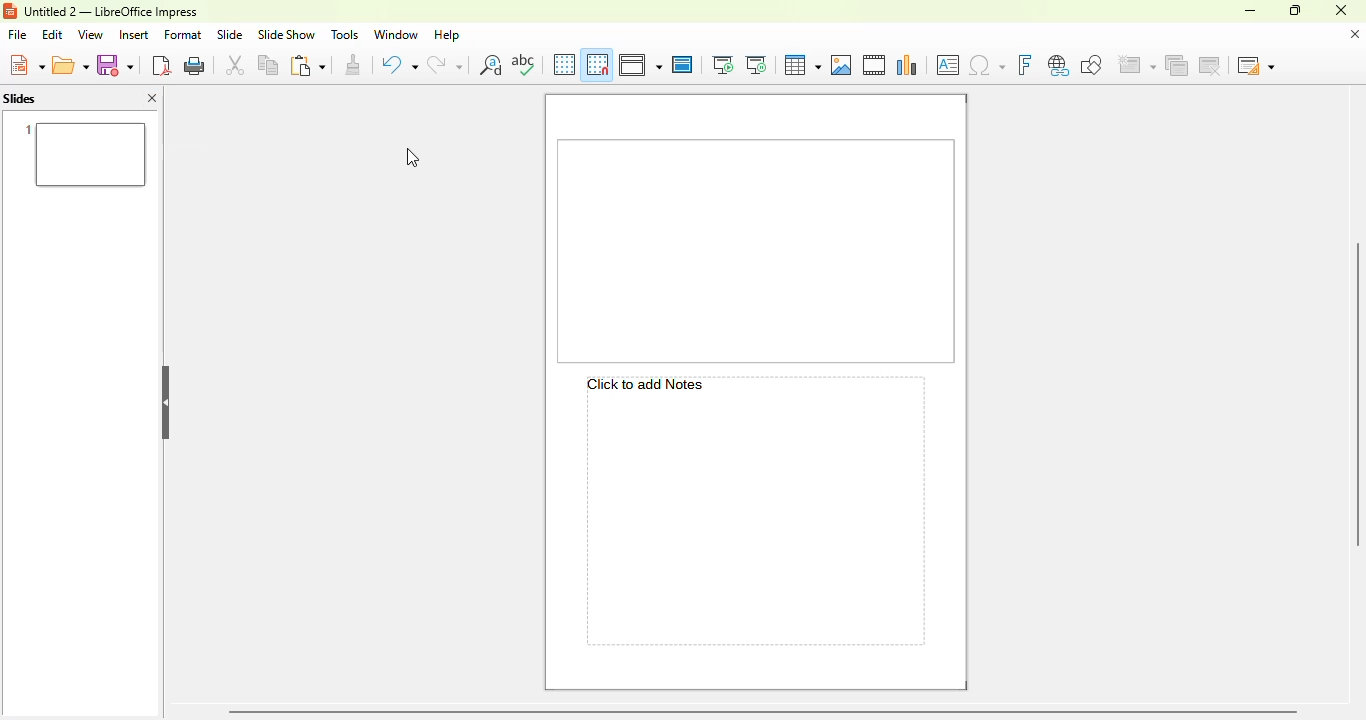 The width and height of the screenshot is (1366, 720). Describe the element at coordinates (683, 64) in the screenshot. I see `master slide` at that location.